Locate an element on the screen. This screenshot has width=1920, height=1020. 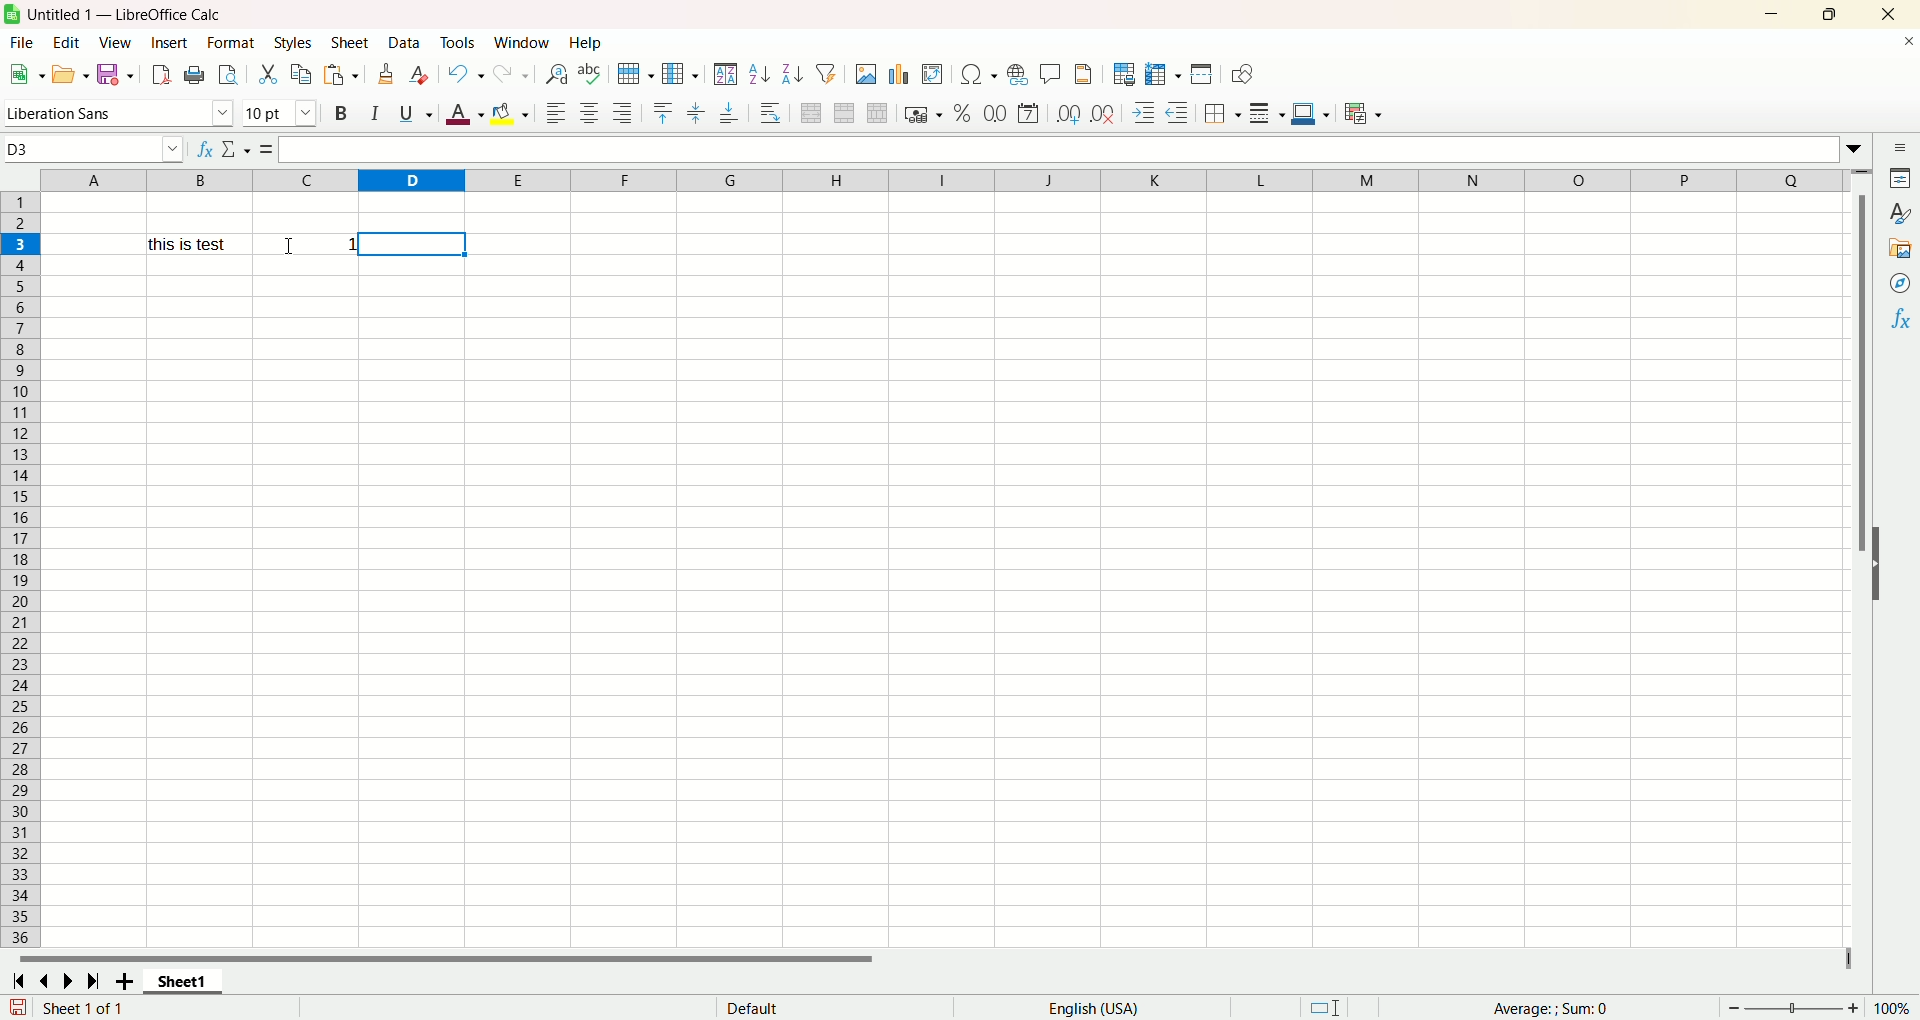
align bottom is located at coordinates (730, 113).